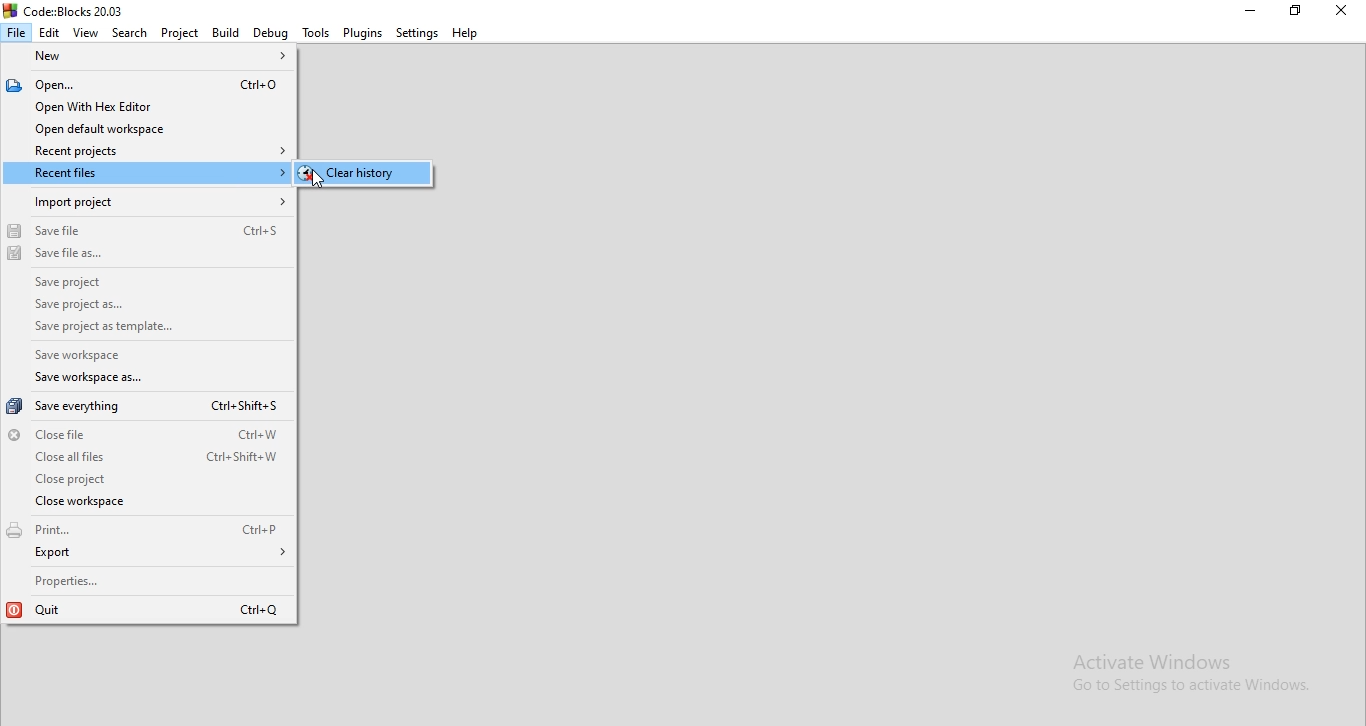 This screenshot has height=726, width=1366. What do you see at coordinates (322, 182) in the screenshot?
I see `Cursor` at bounding box center [322, 182].